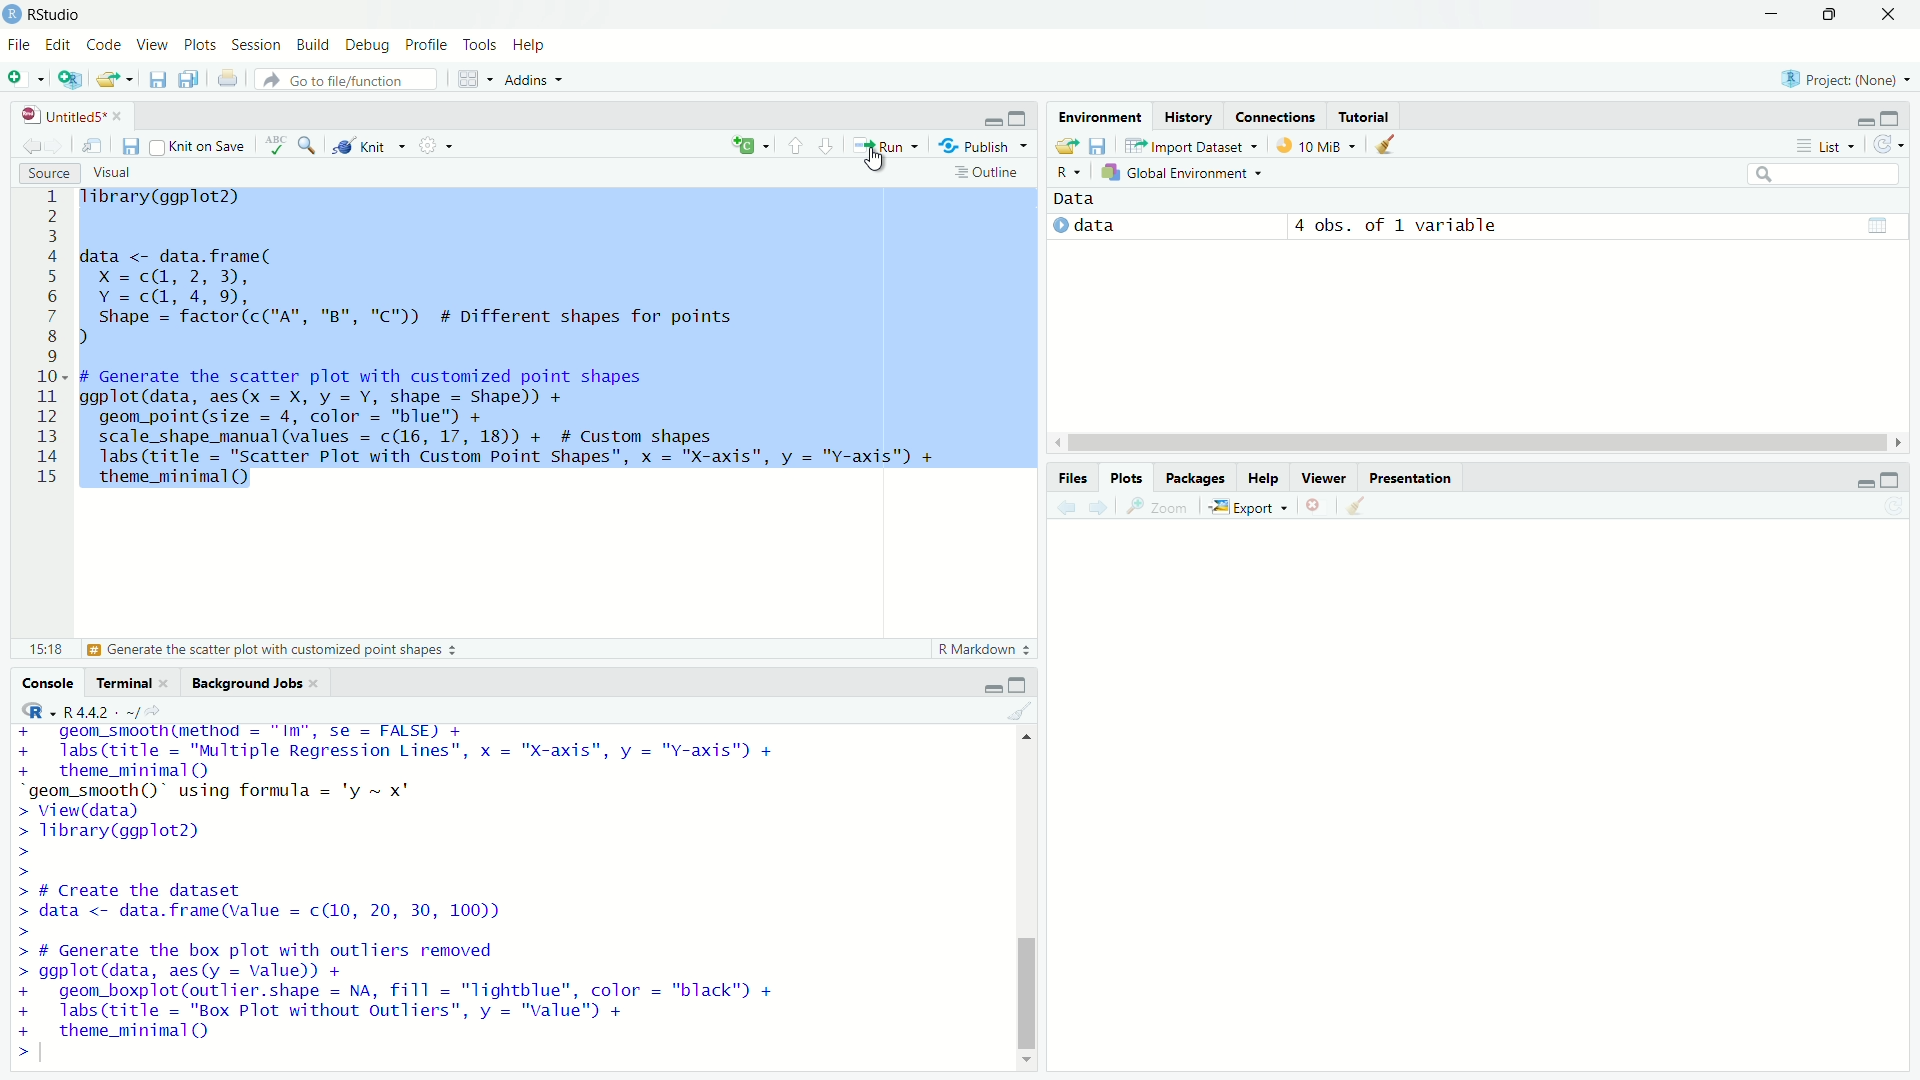 The height and width of the screenshot is (1080, 1920). Describe the element at coordinates (824, 144) in the screenshot. I see `Go to next section/chunk` at that location.